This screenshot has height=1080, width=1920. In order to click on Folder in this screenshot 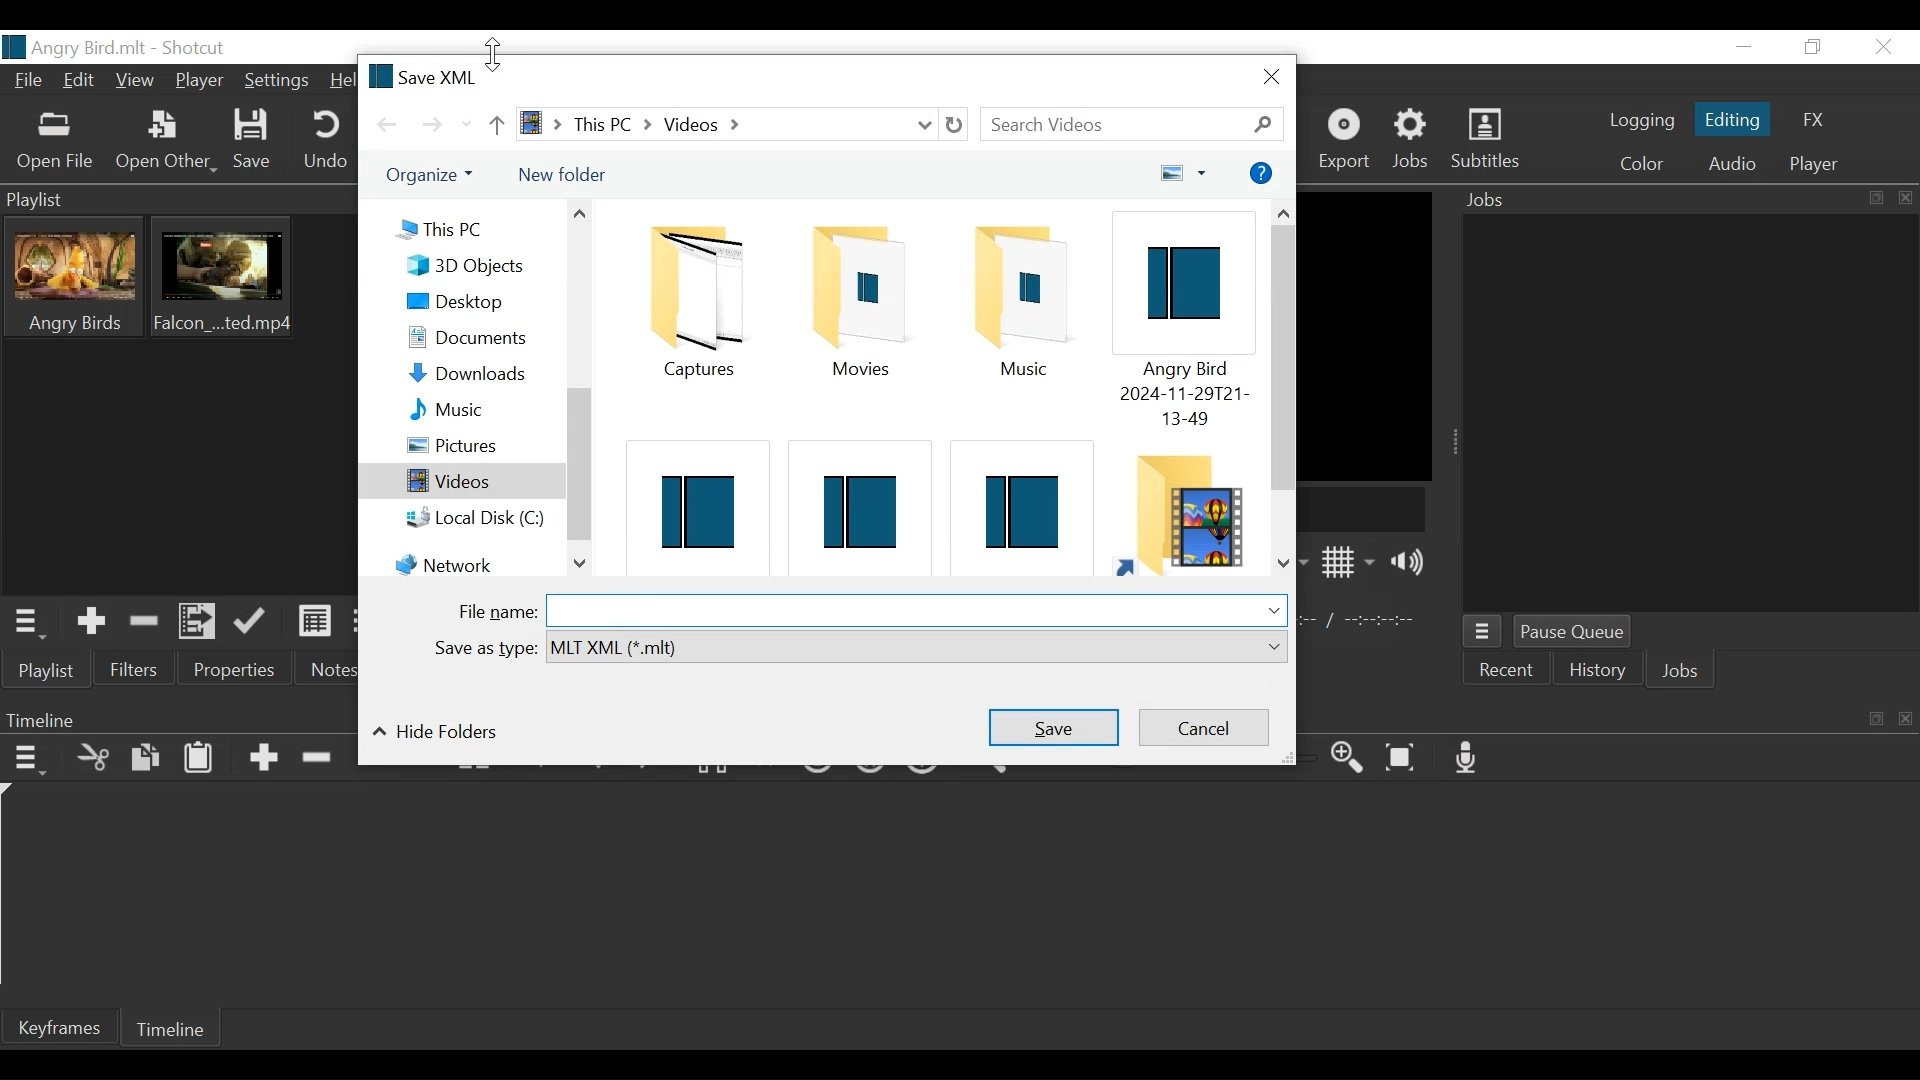, I will do `click(855, 301)`.